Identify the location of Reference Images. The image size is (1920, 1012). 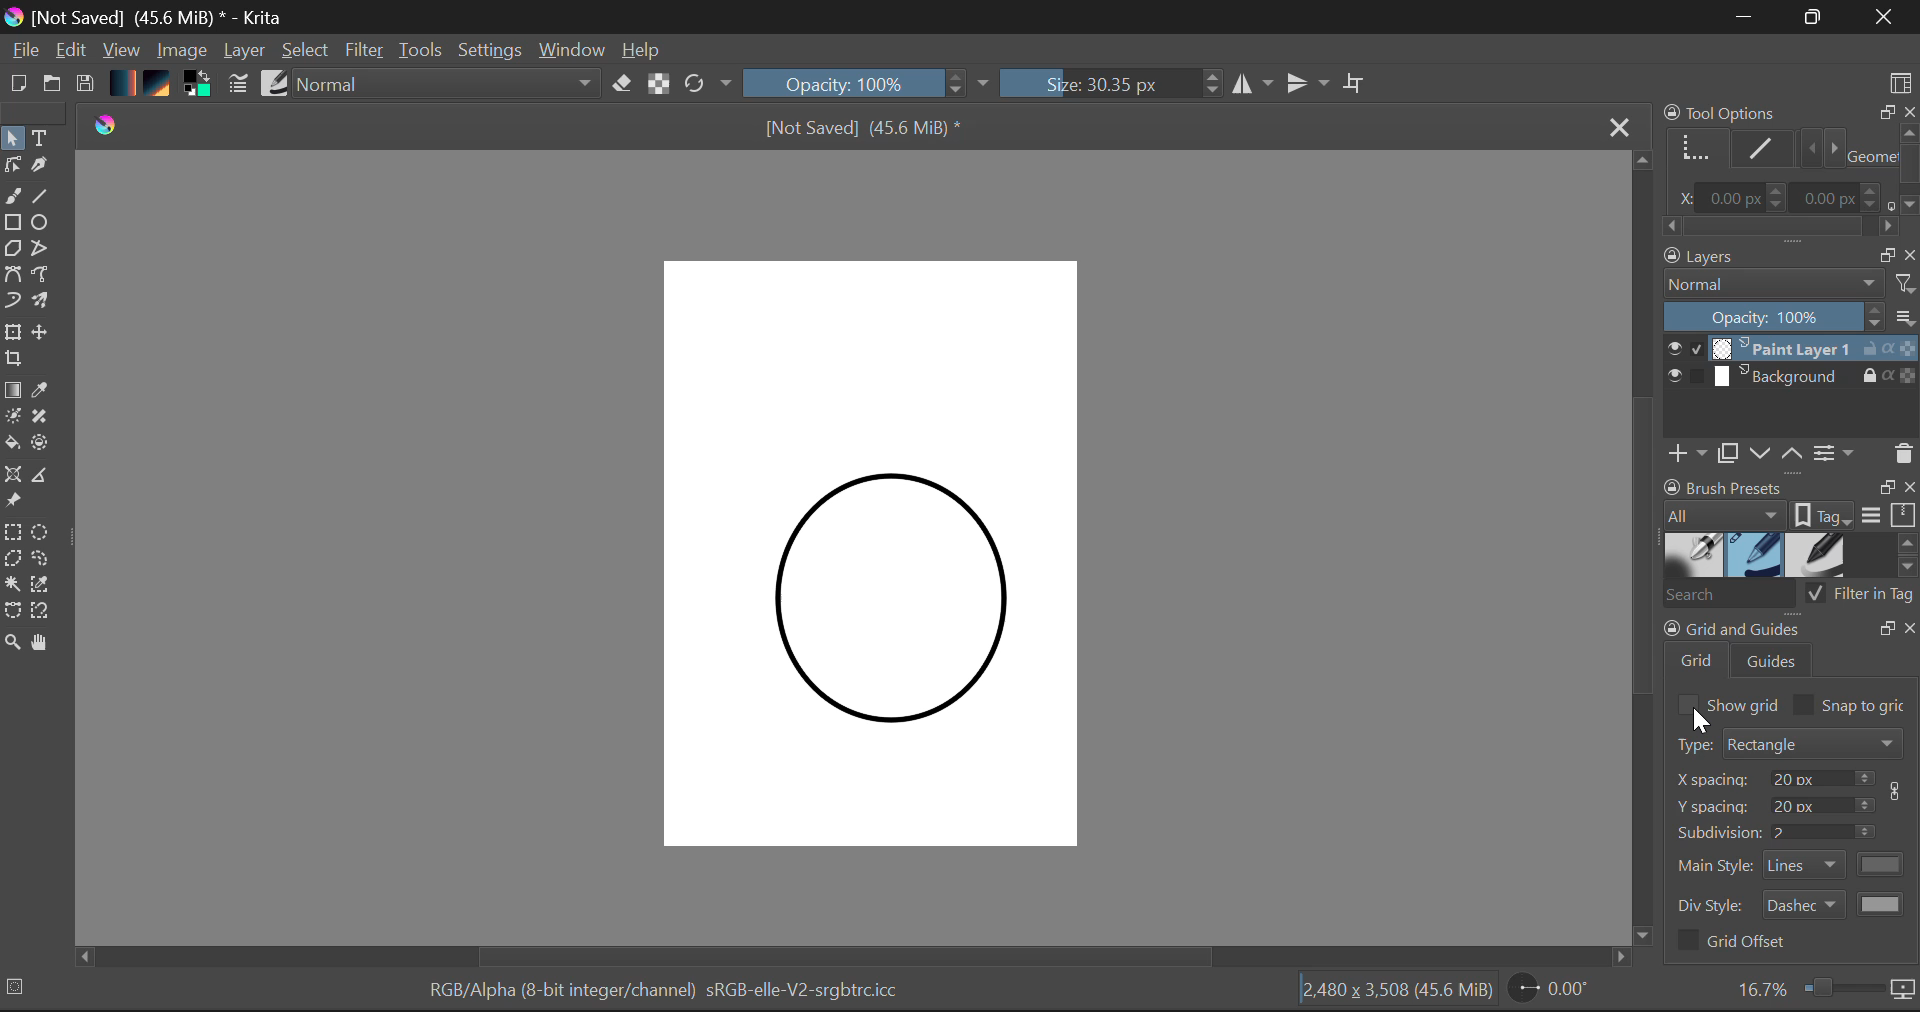
(13, 502).